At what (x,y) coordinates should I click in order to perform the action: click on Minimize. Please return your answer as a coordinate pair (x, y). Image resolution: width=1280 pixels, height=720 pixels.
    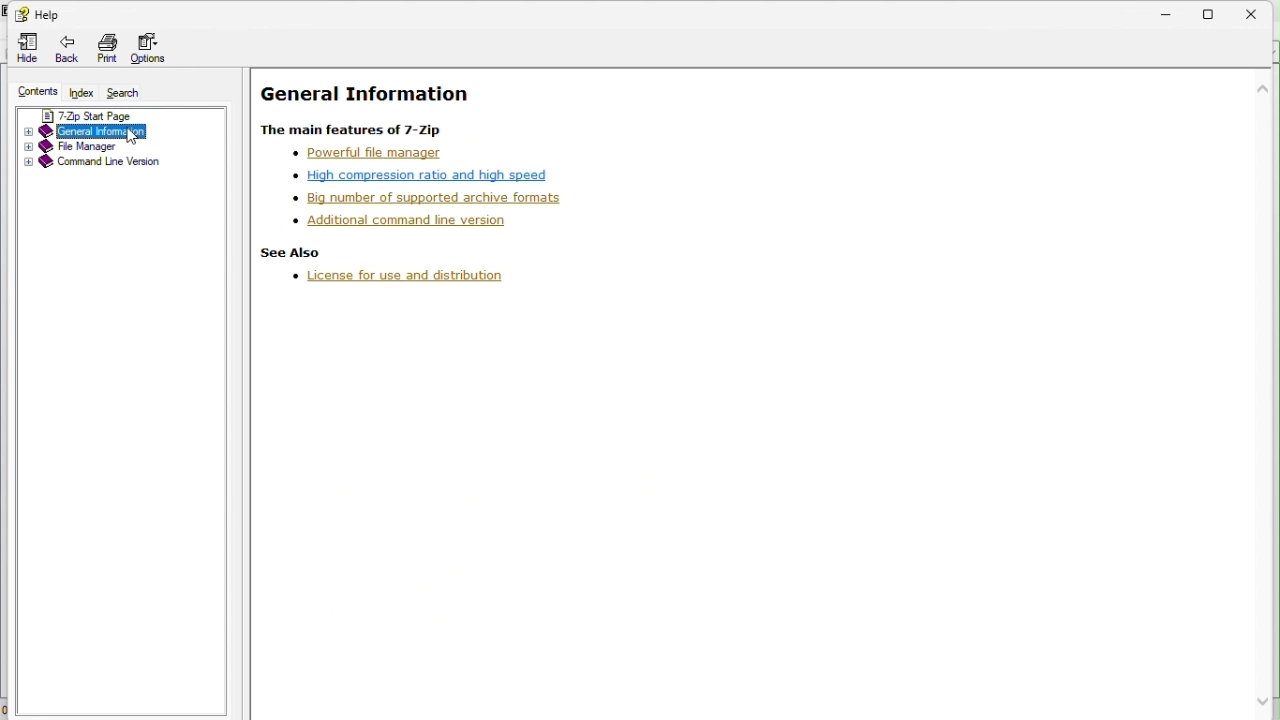
    Looking at the image, I should click on (1175, 16).